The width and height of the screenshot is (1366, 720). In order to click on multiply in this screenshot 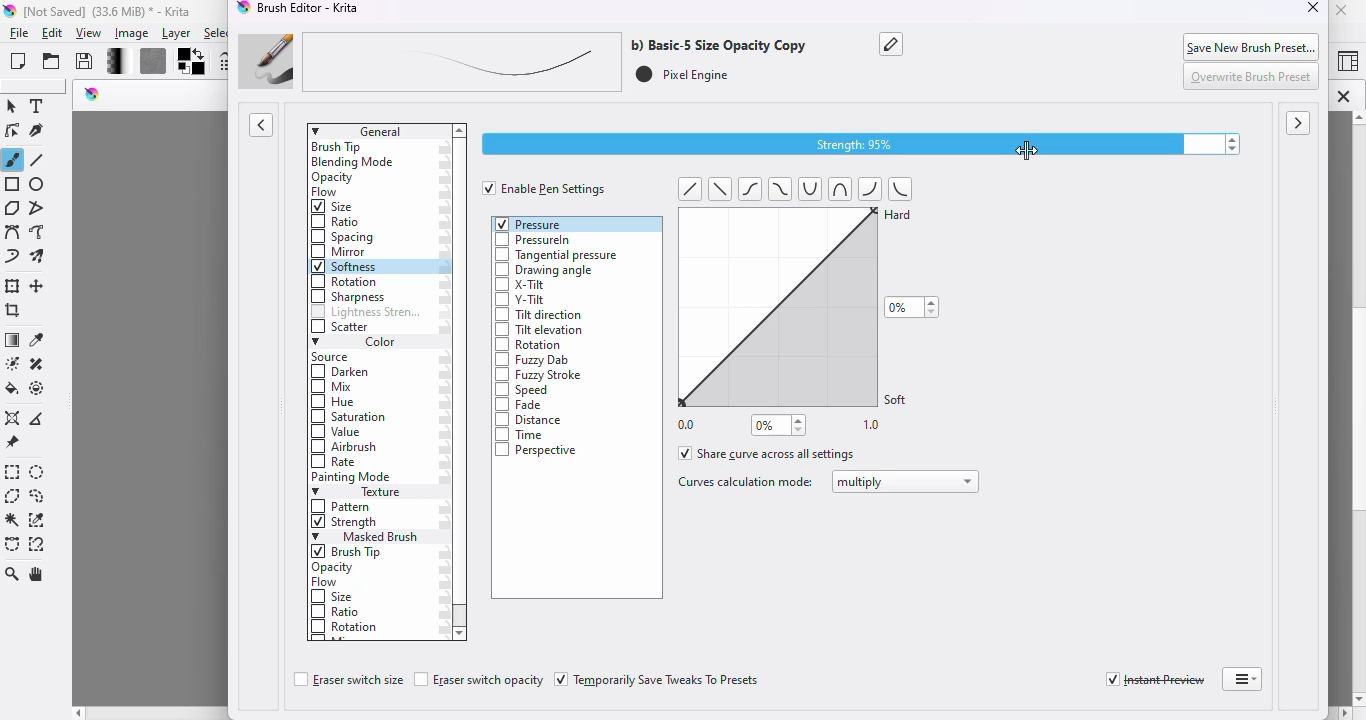, I will do `click(906, 482)`.